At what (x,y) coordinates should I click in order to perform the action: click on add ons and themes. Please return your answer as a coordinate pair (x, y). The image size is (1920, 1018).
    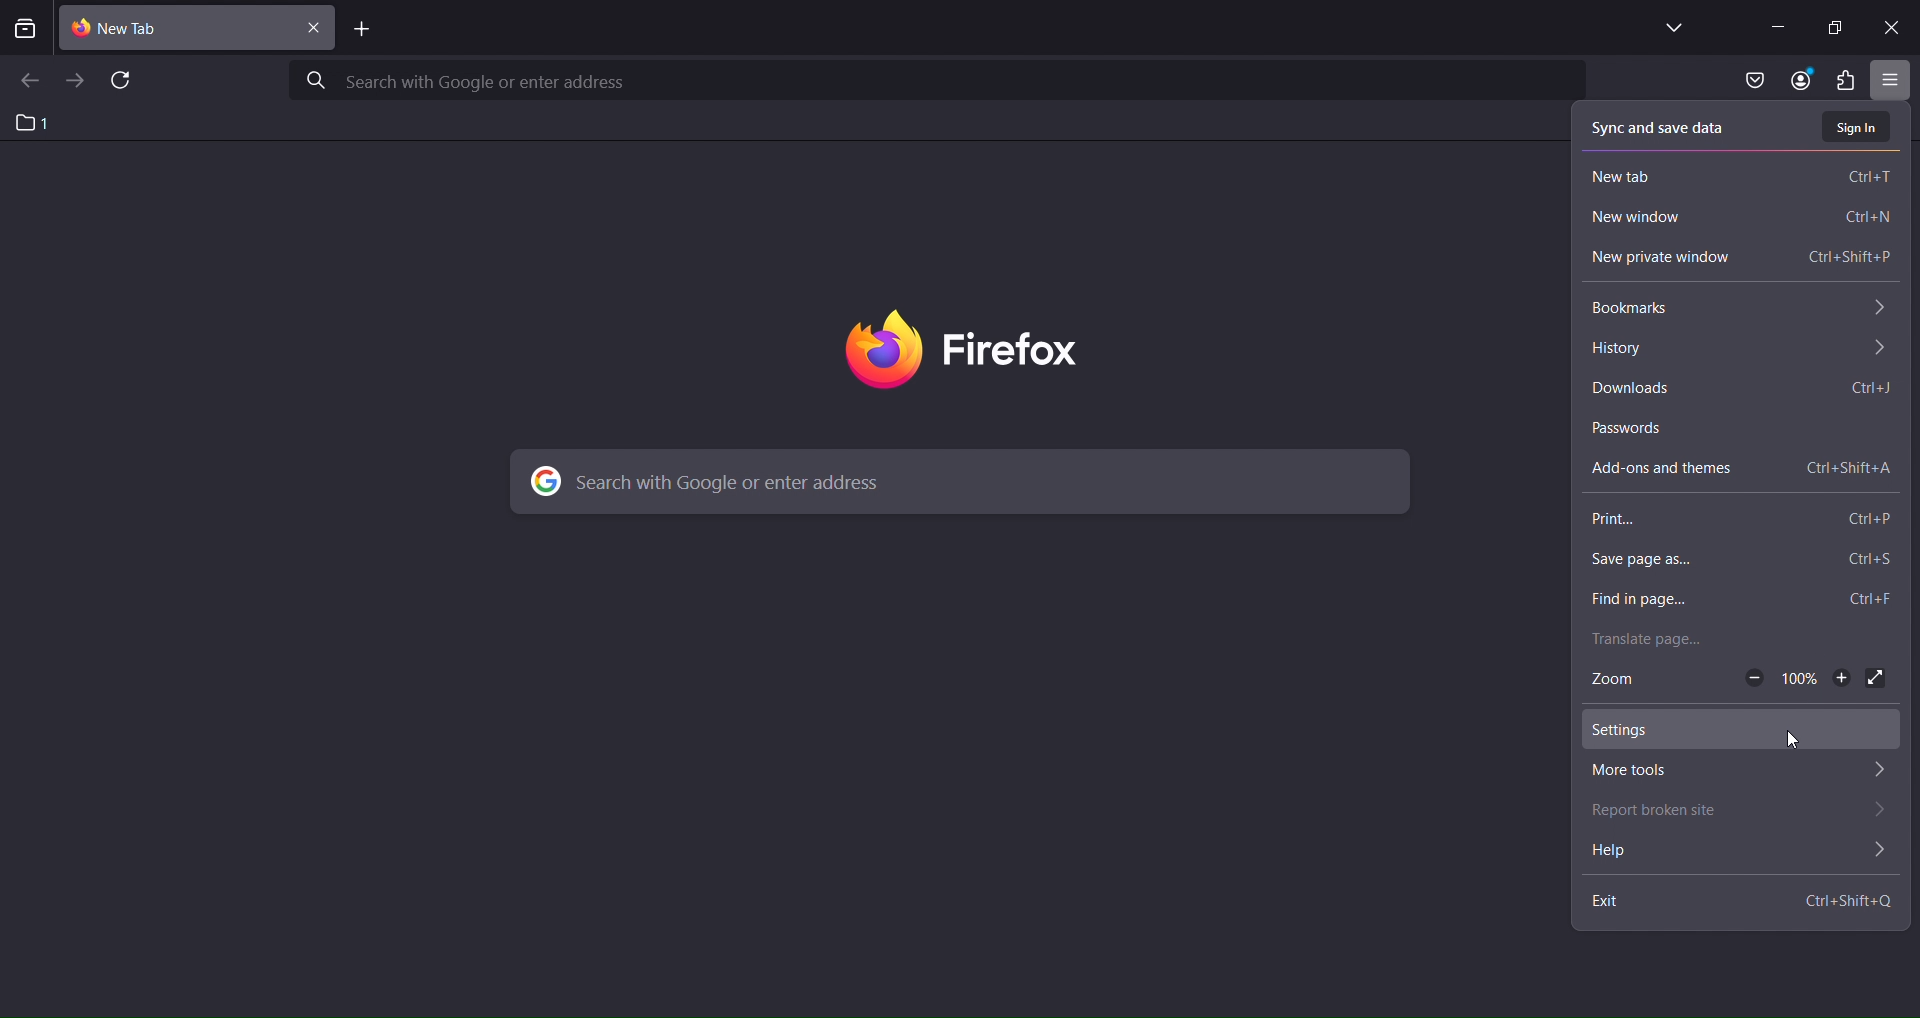
    Looking at the image, I should click on (1740, 466).